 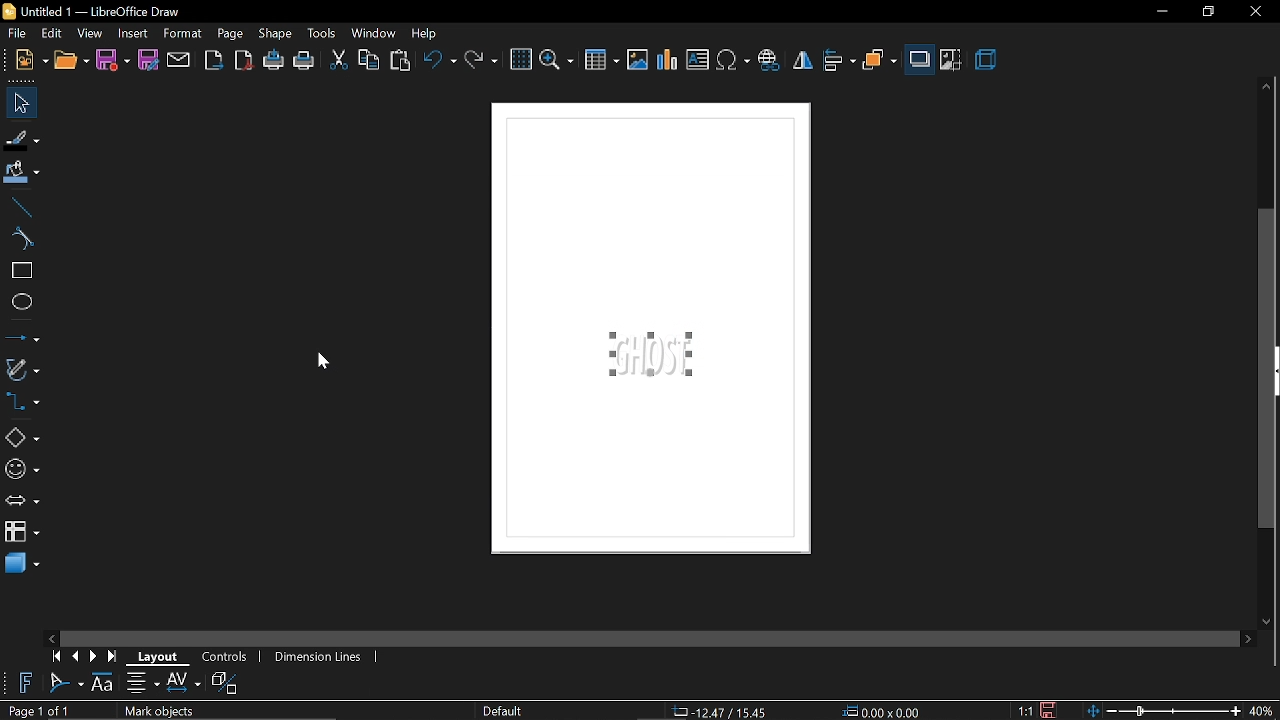 What do you see at coordinates (653, 639) in the screenshot?
I see `horizontal scroll bar` at bounding box center [653, 639].